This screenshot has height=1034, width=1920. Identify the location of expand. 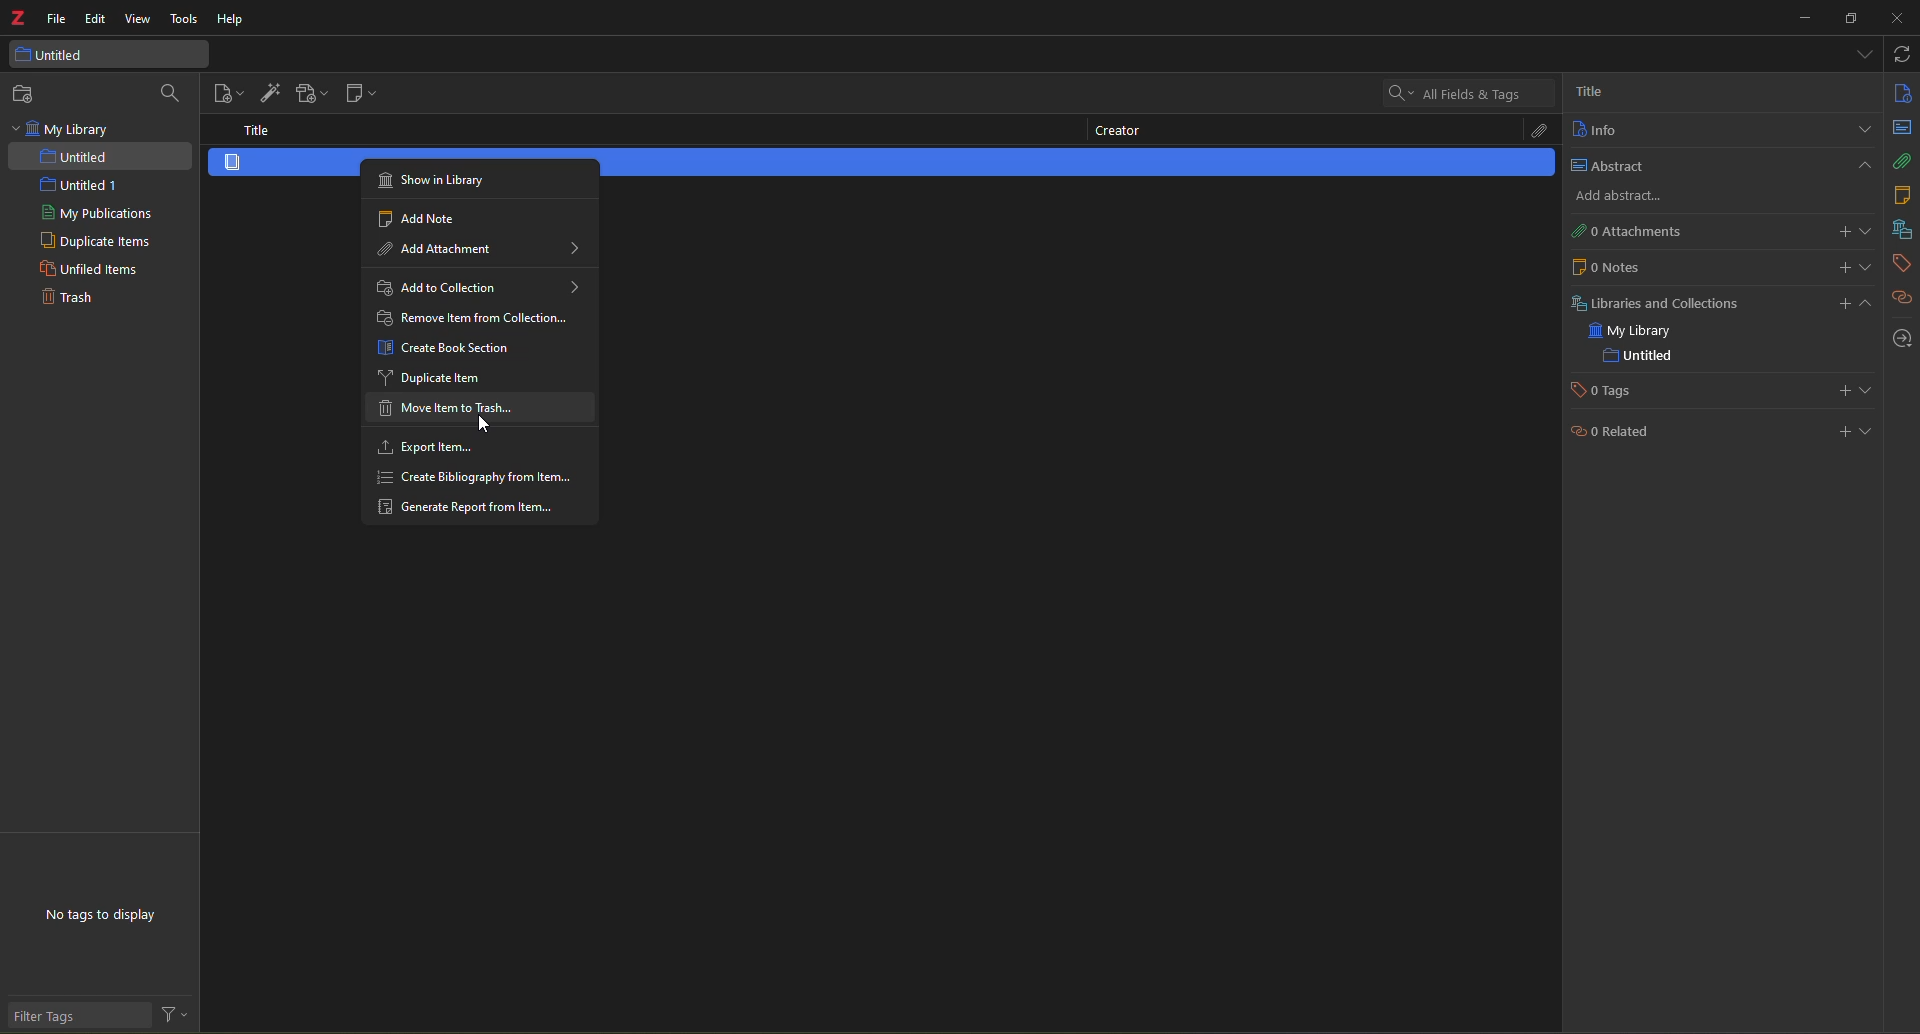
(1866, 390).